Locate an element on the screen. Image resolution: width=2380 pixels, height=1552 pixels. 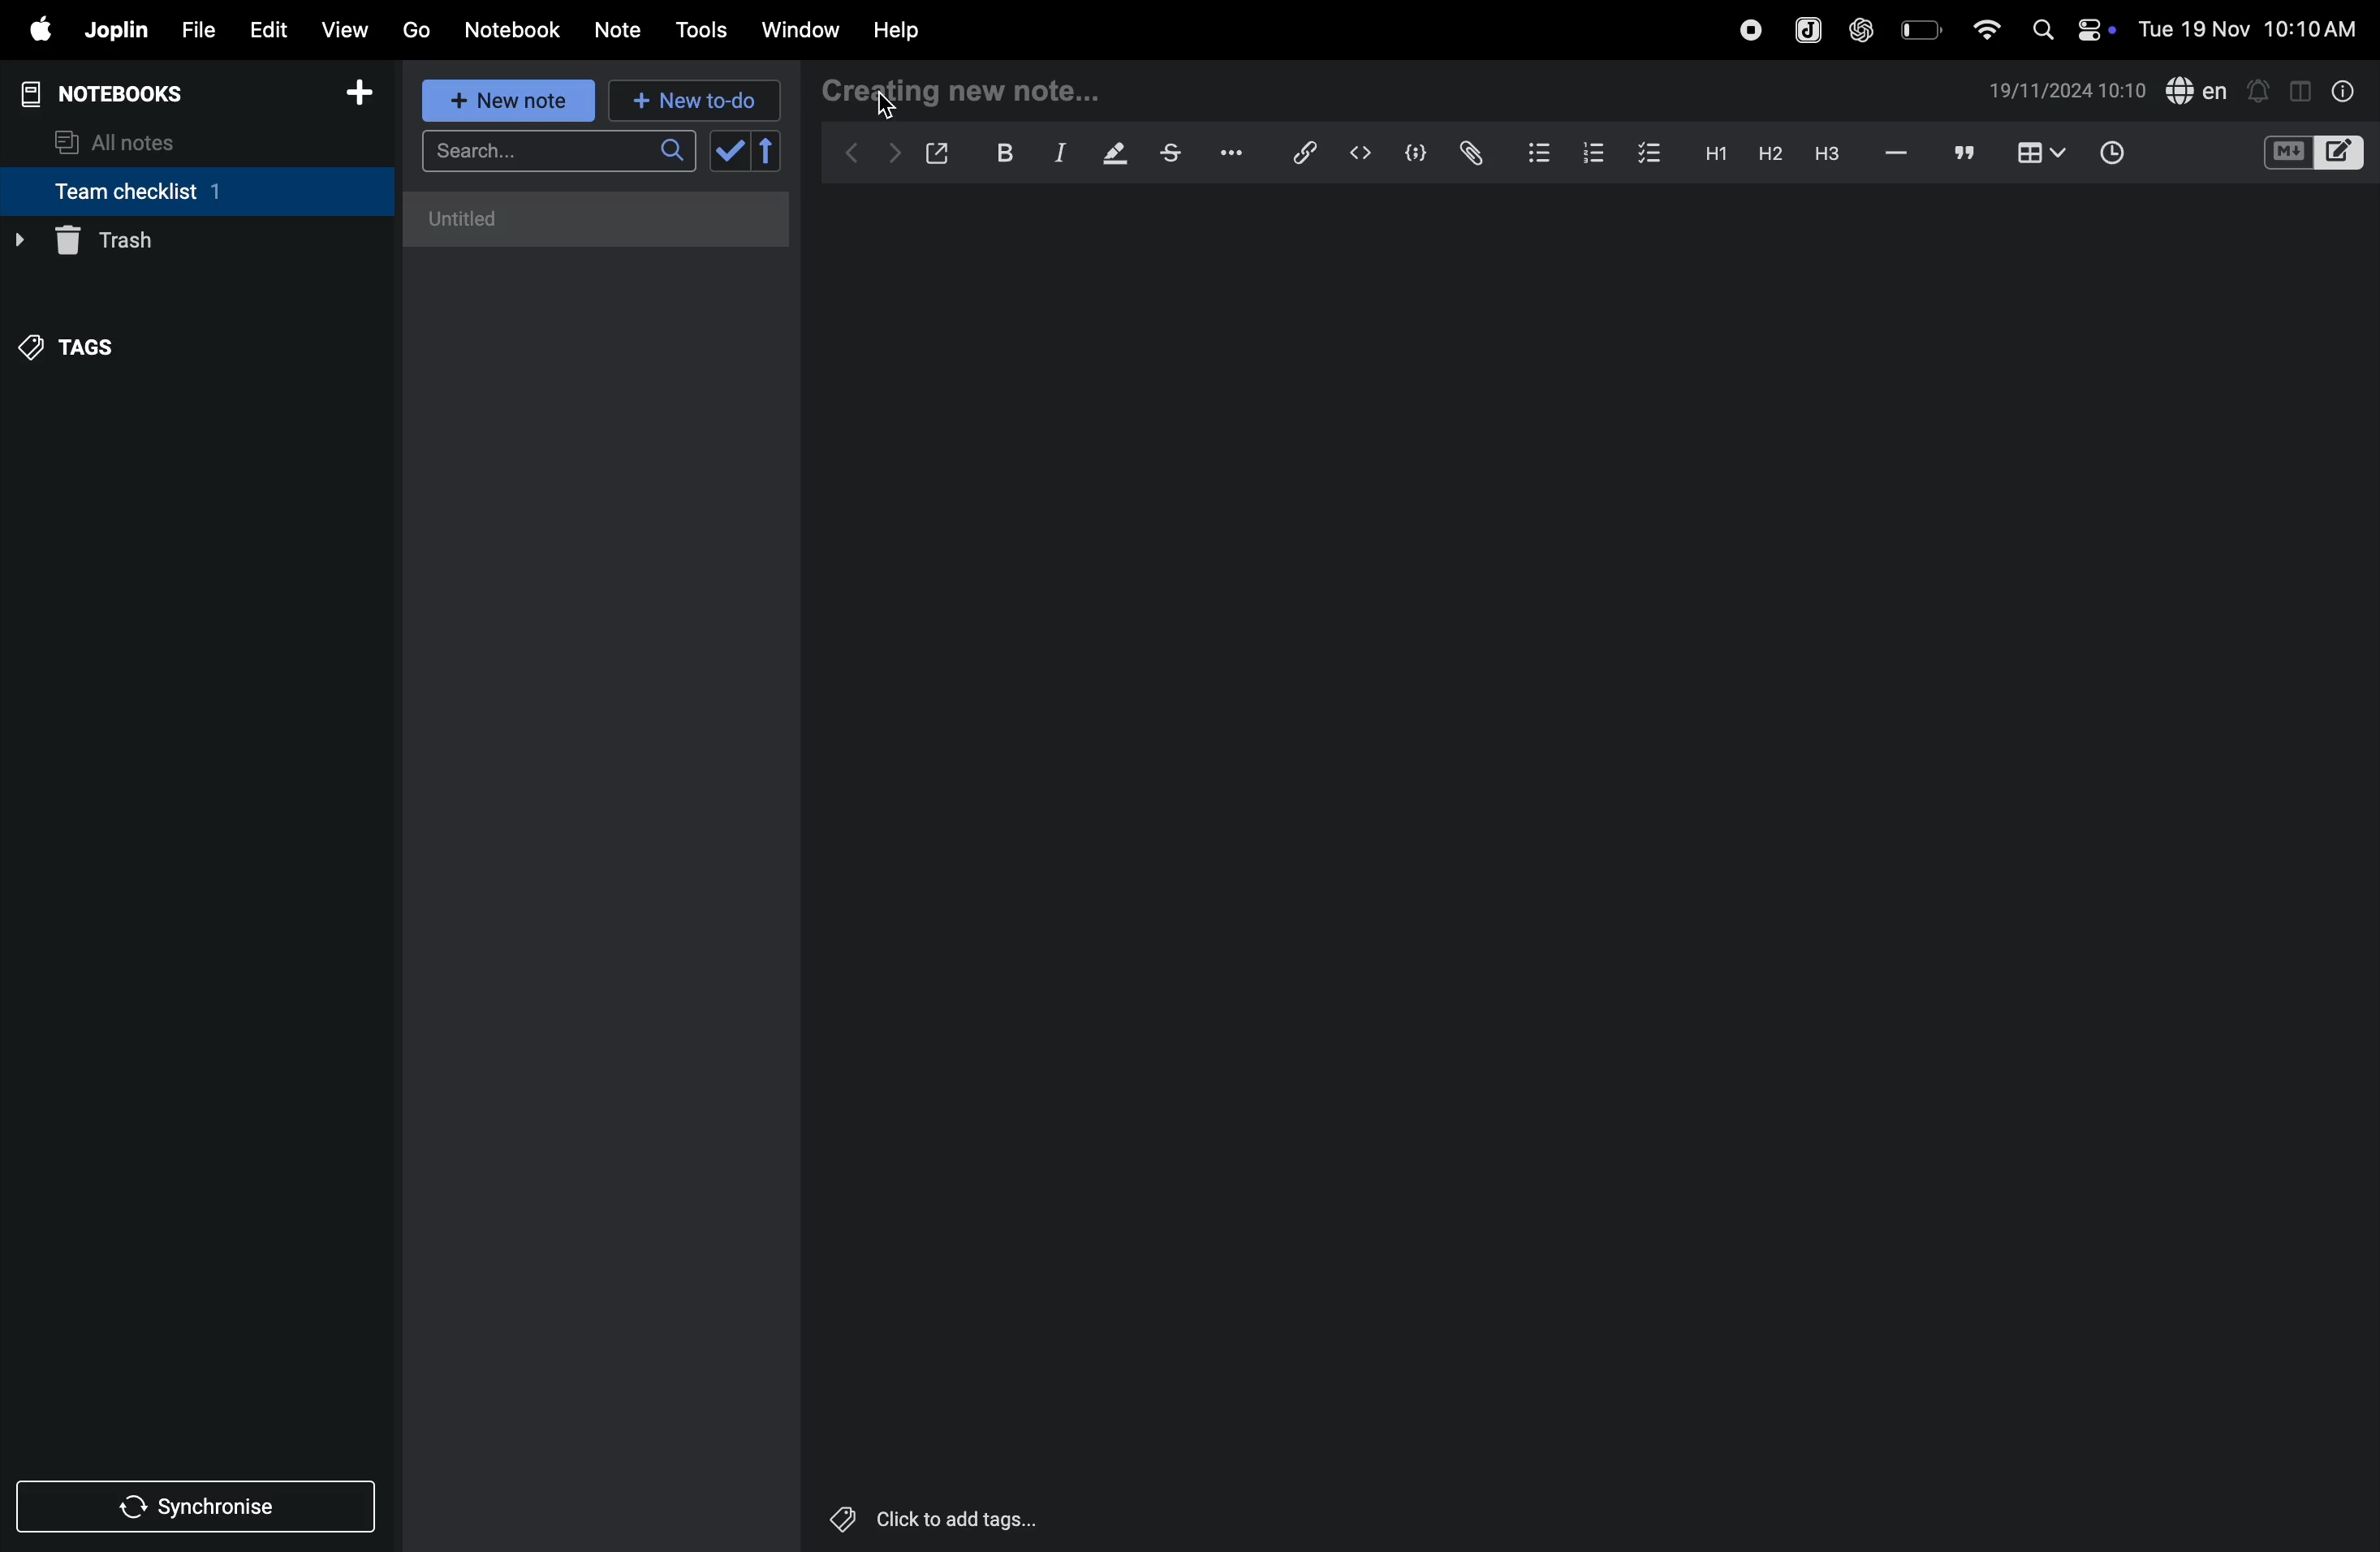
Click to add tags is located at coordinates (959, 1519).